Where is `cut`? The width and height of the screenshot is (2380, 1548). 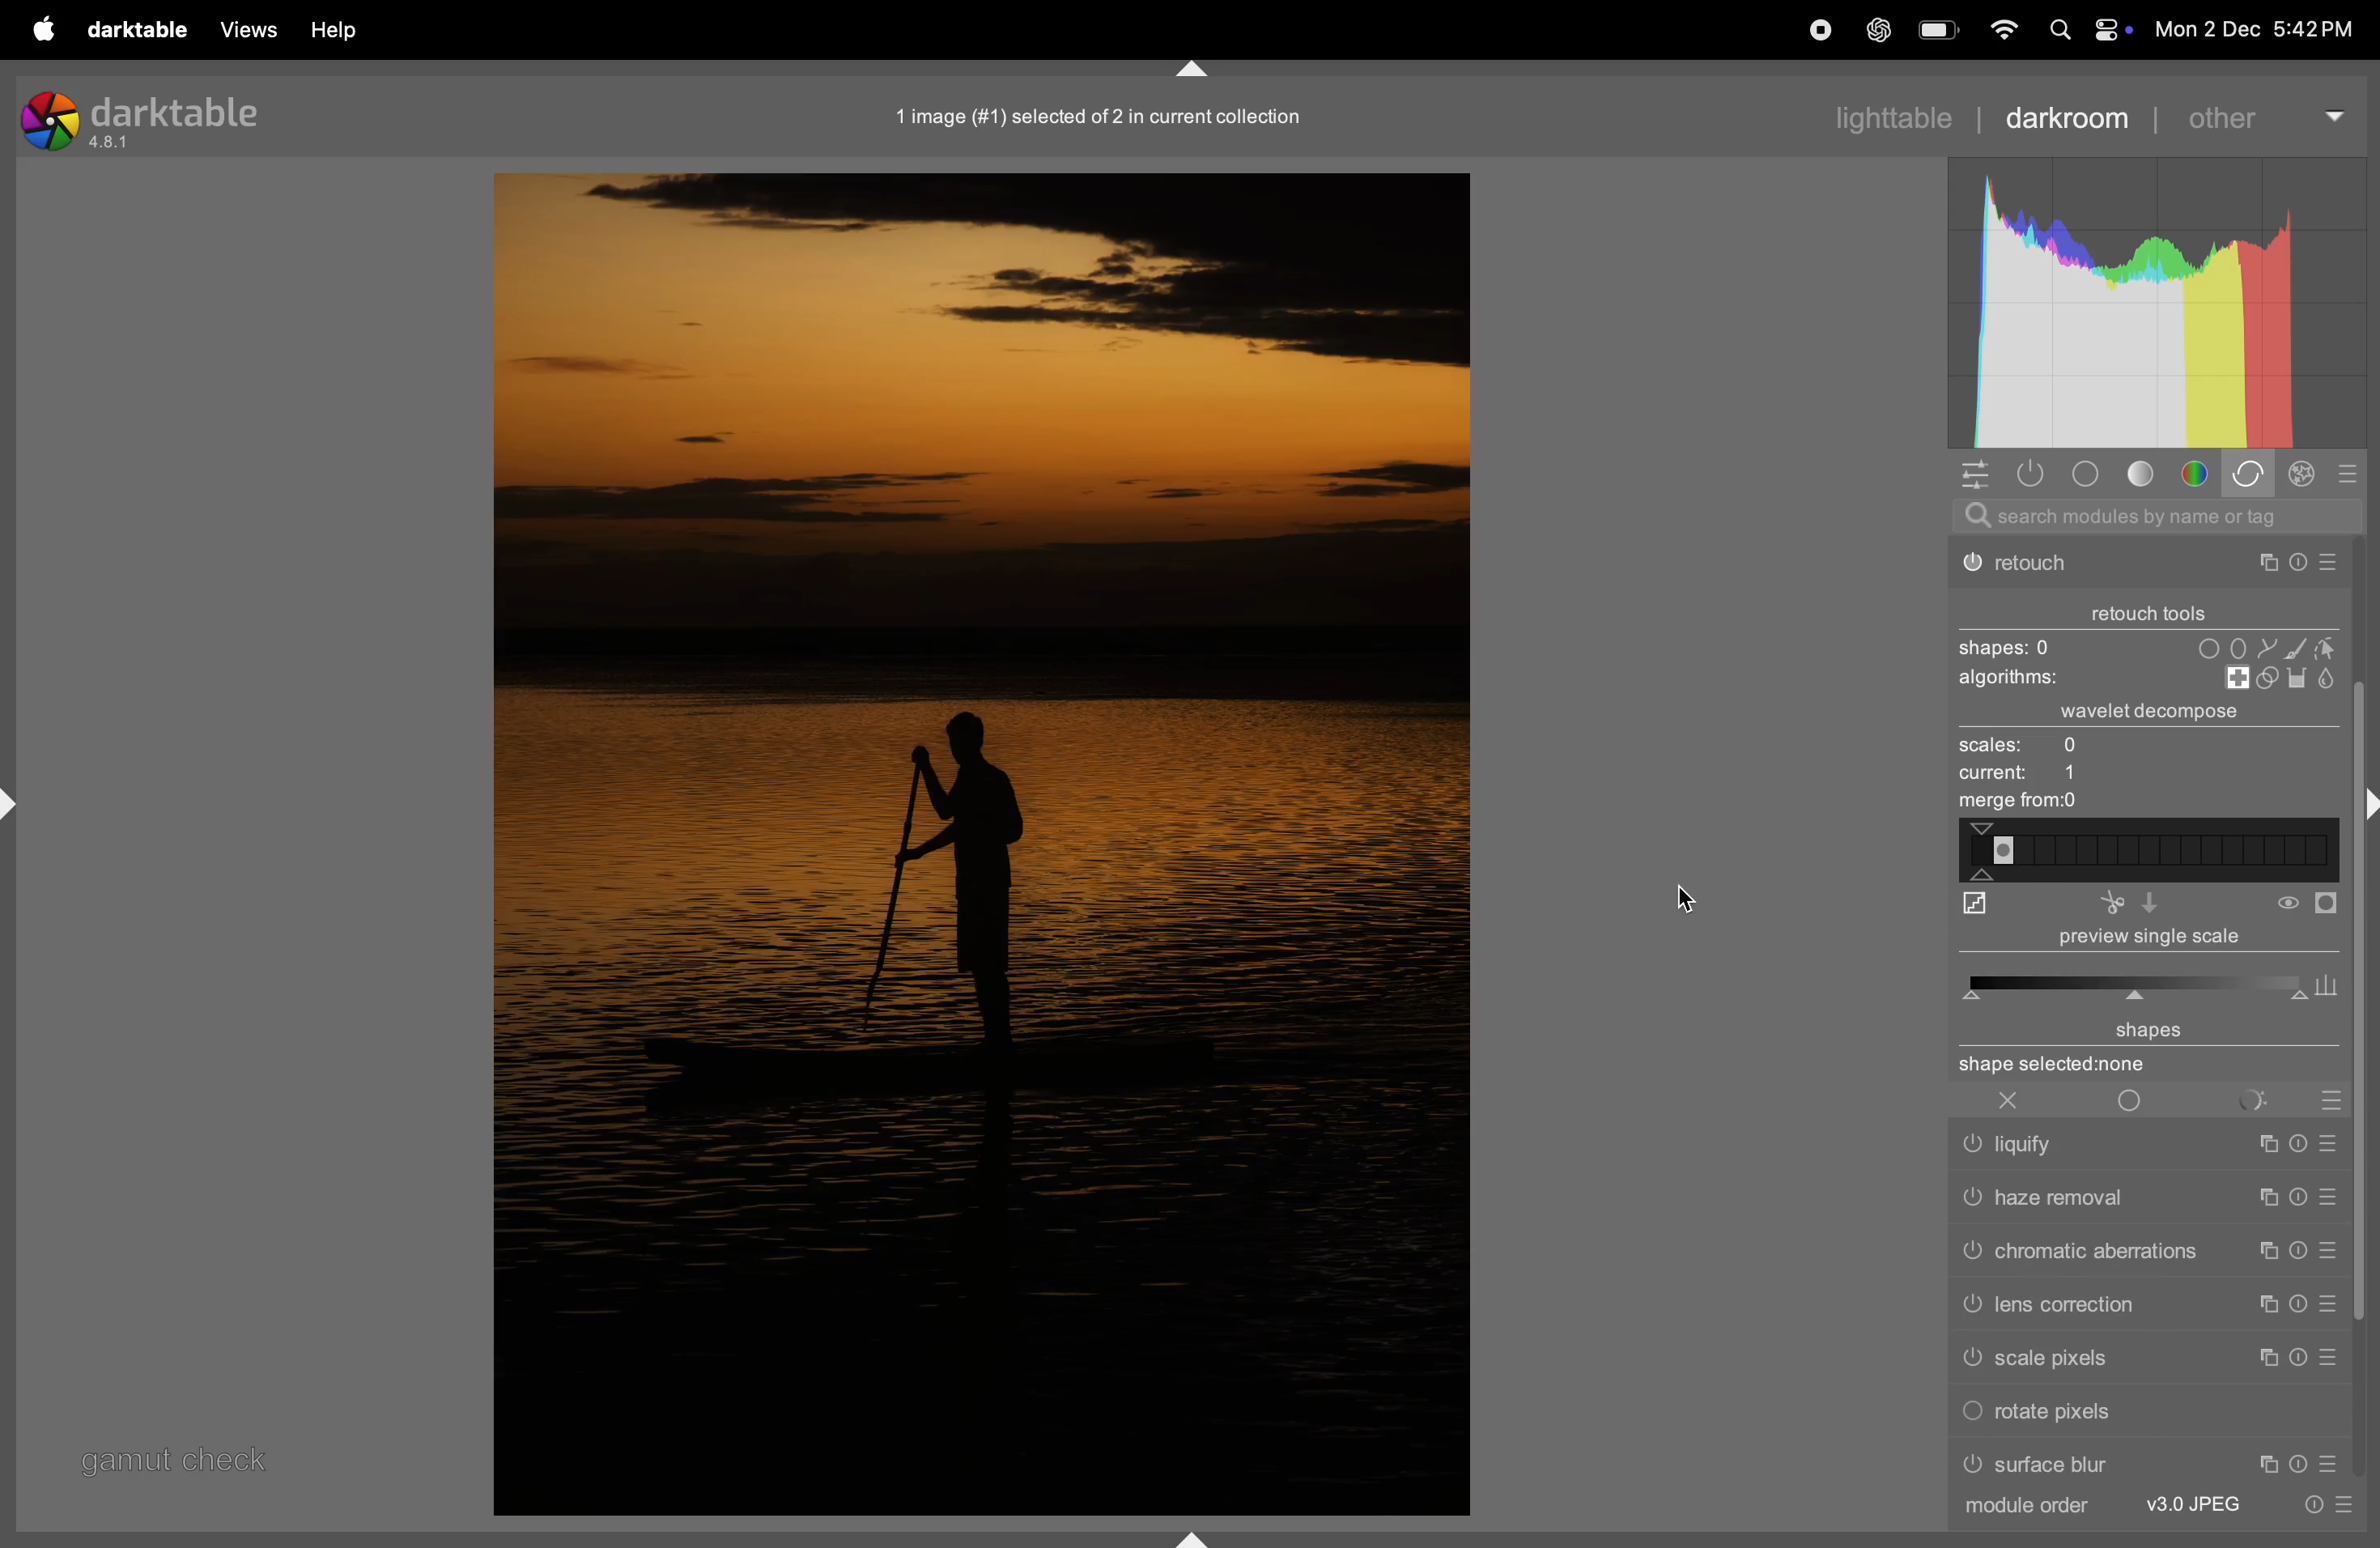 cut is located at coordinates (2113, 904).